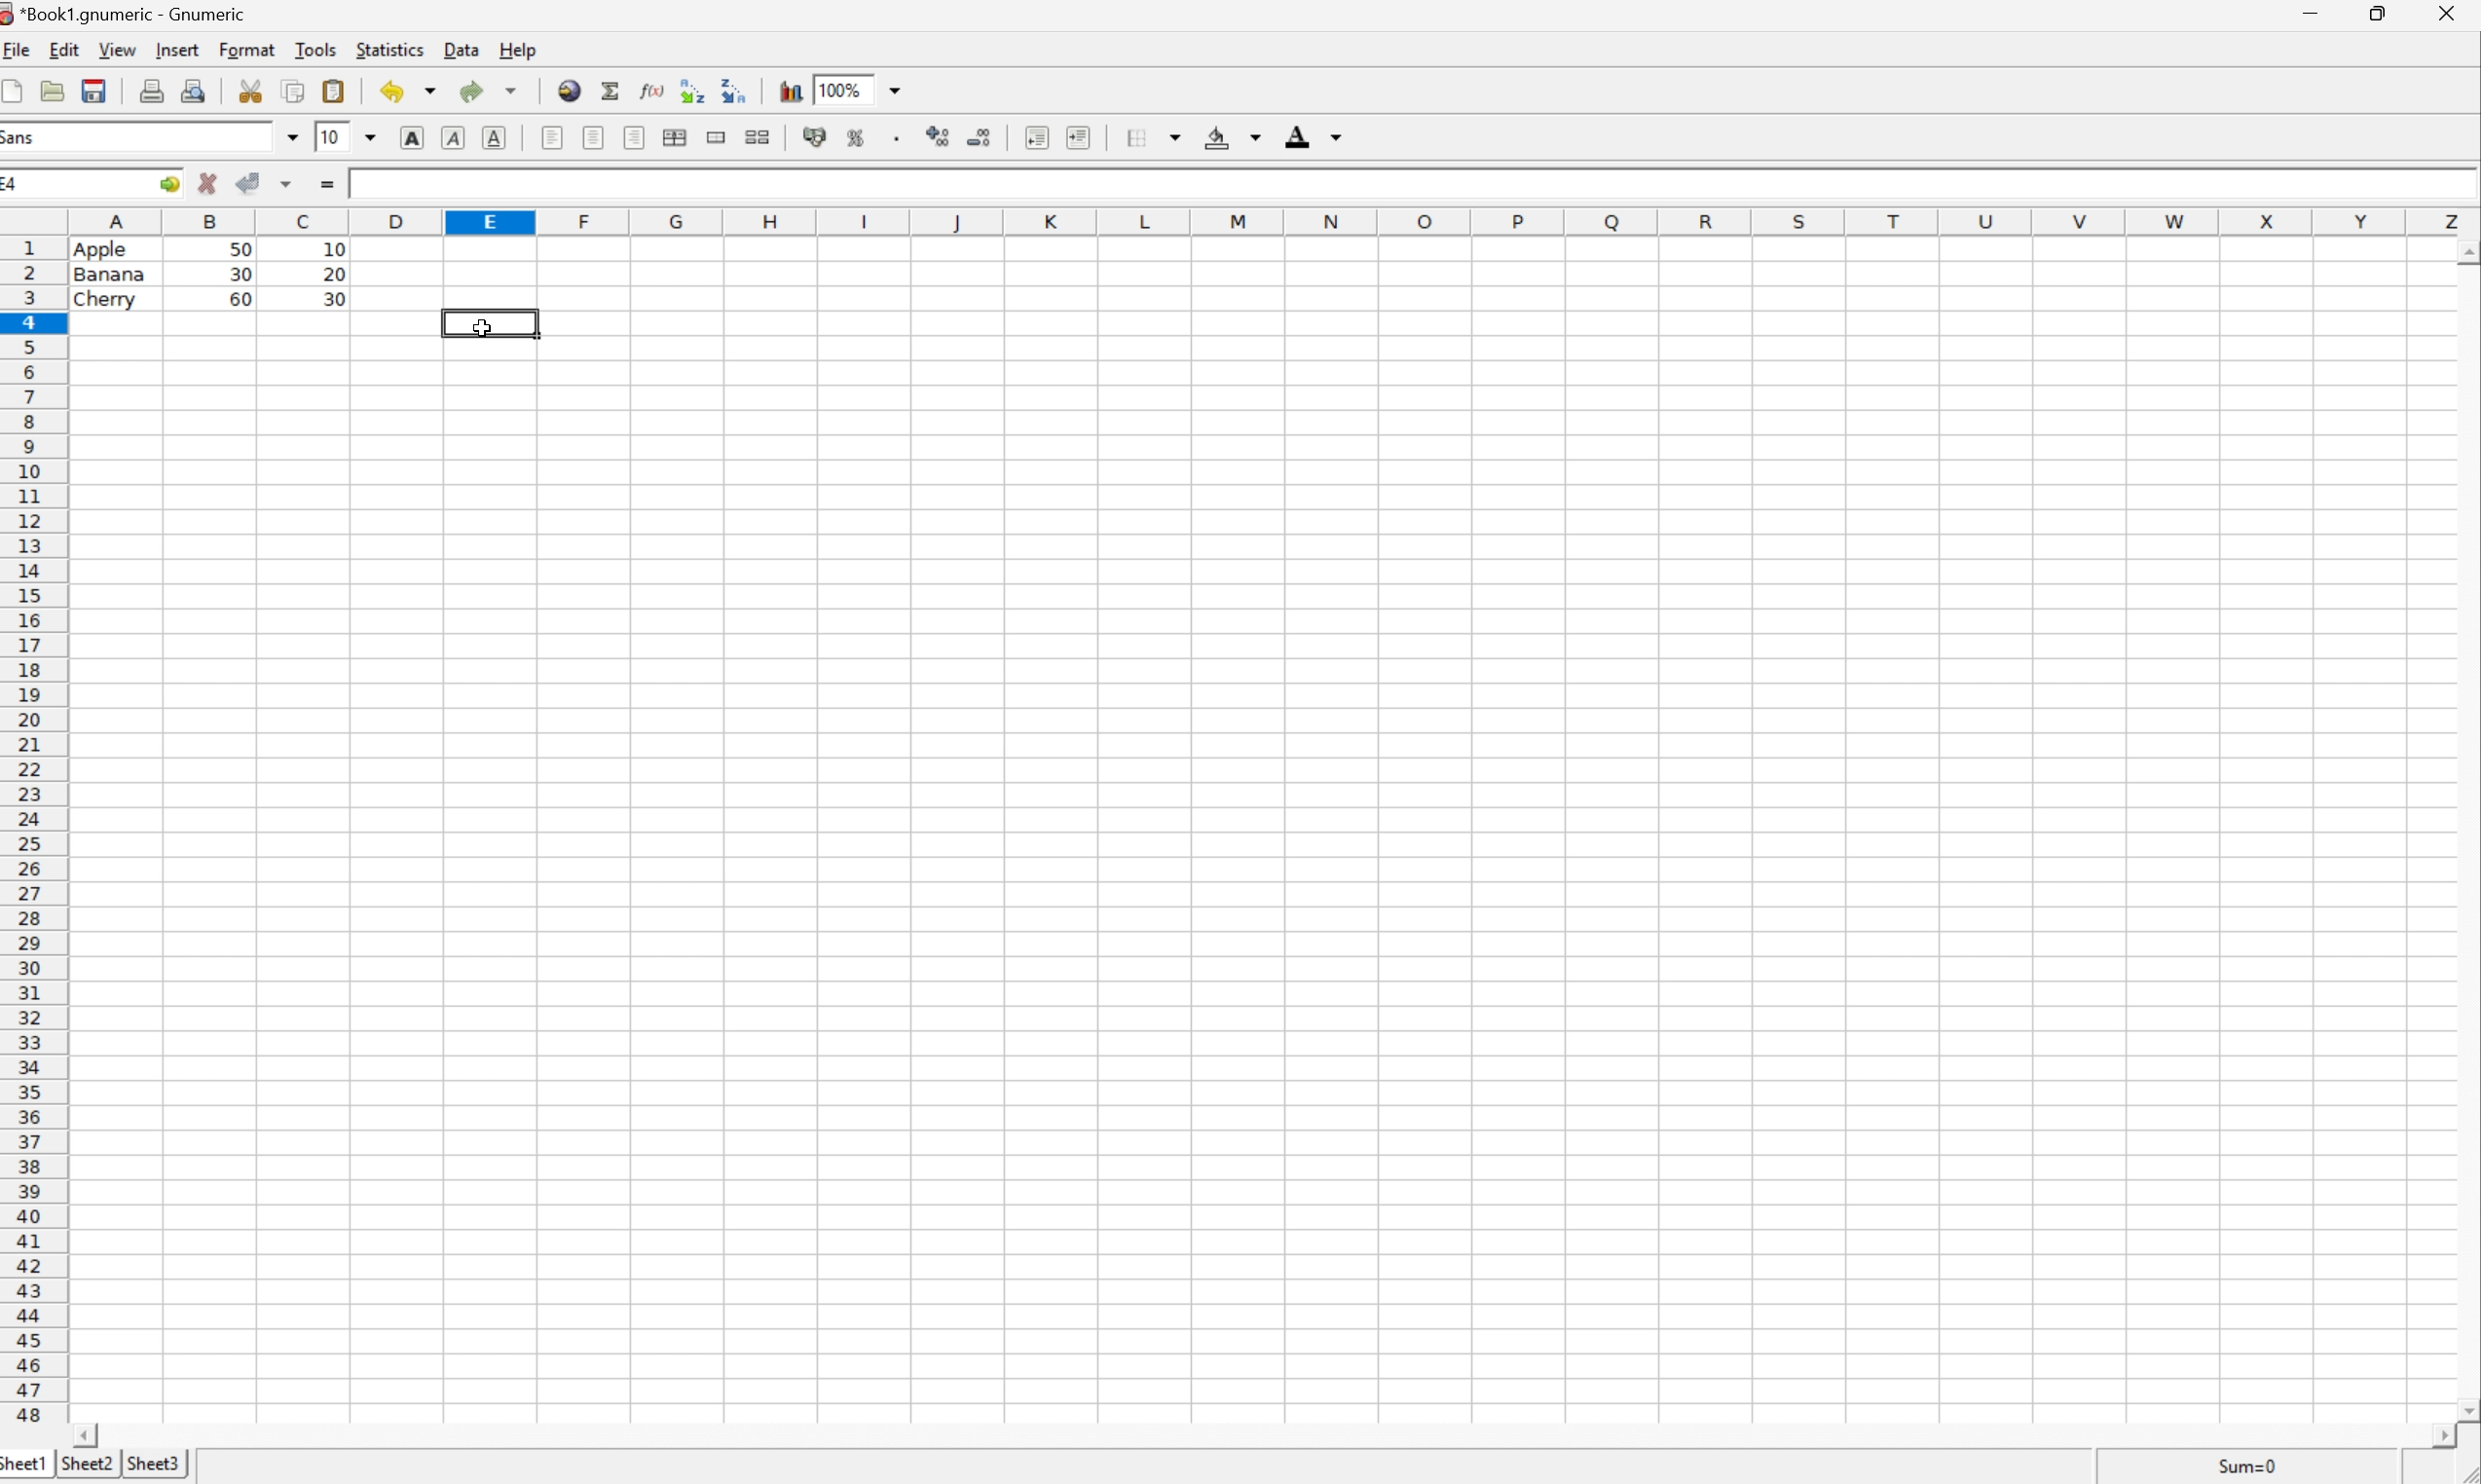 Image resolution: width=2481 pixels, height=1484 pixels. I want to click on align right, so click(636, 138).